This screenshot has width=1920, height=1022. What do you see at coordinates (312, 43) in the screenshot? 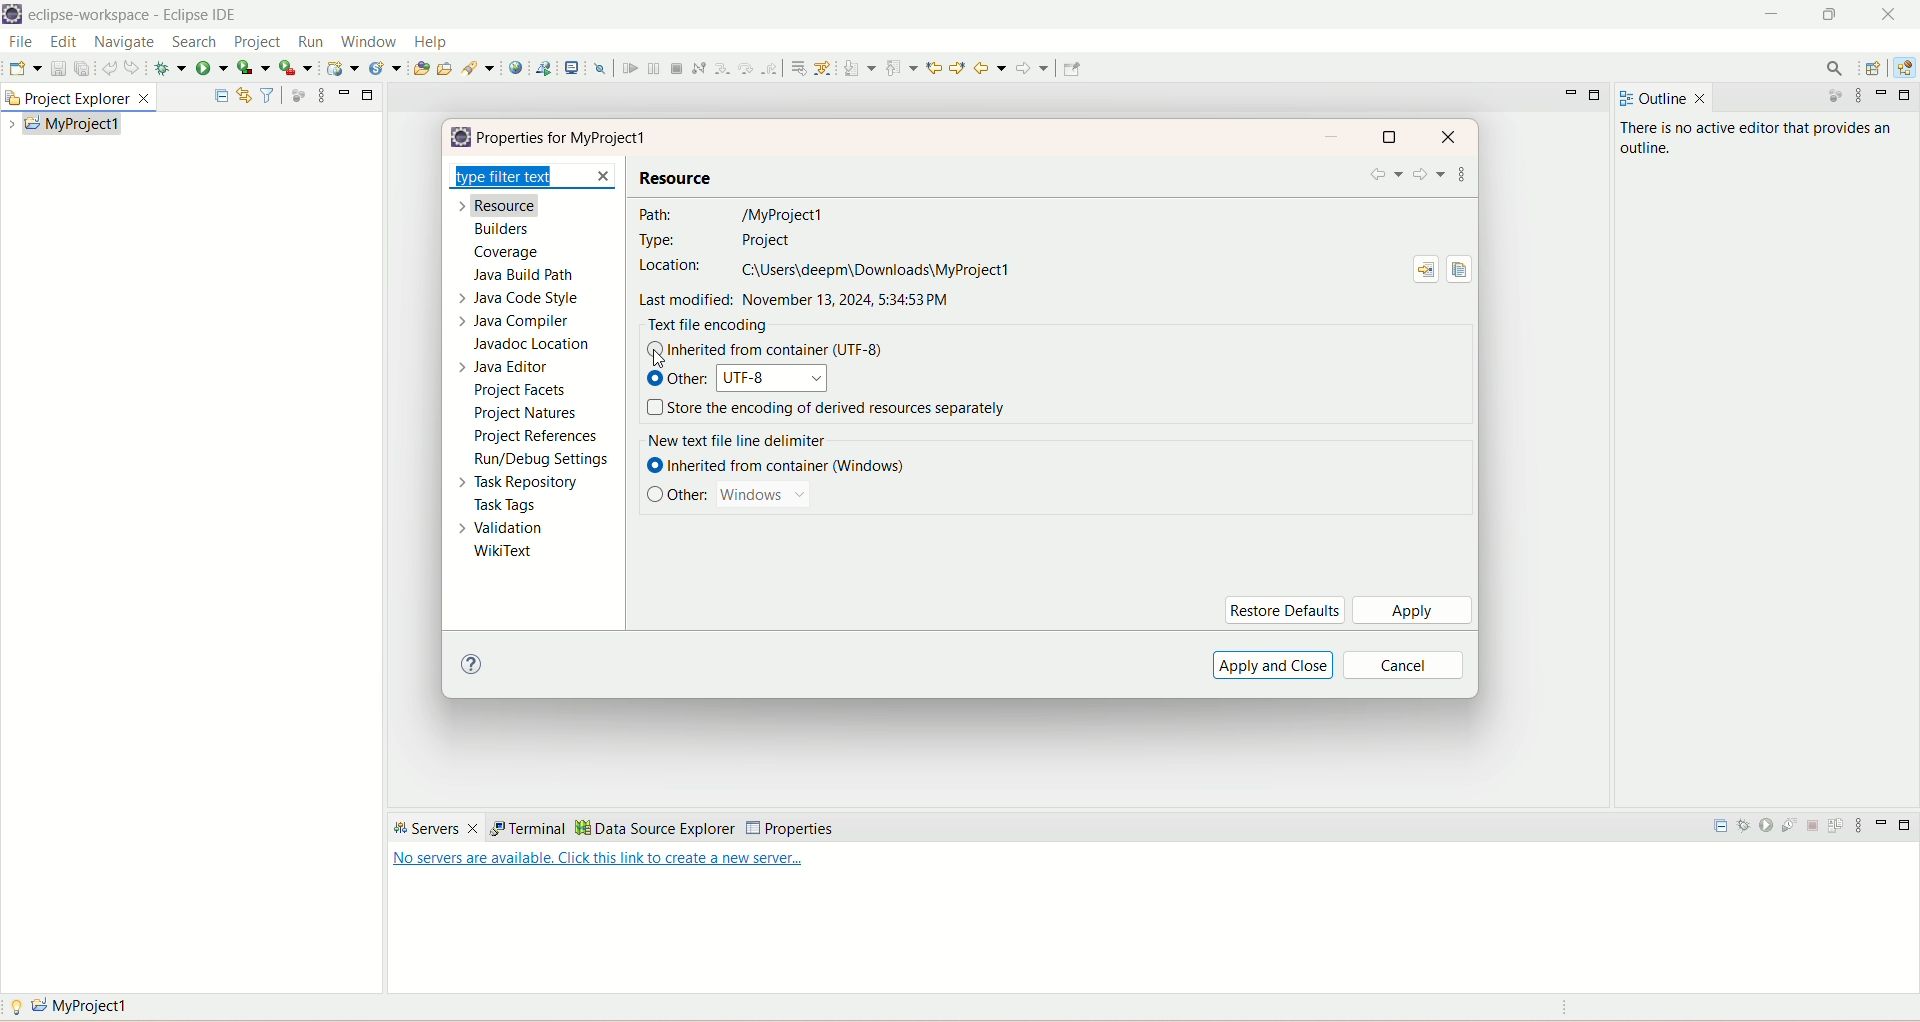
I see `run` at bounding box center [312, 43].